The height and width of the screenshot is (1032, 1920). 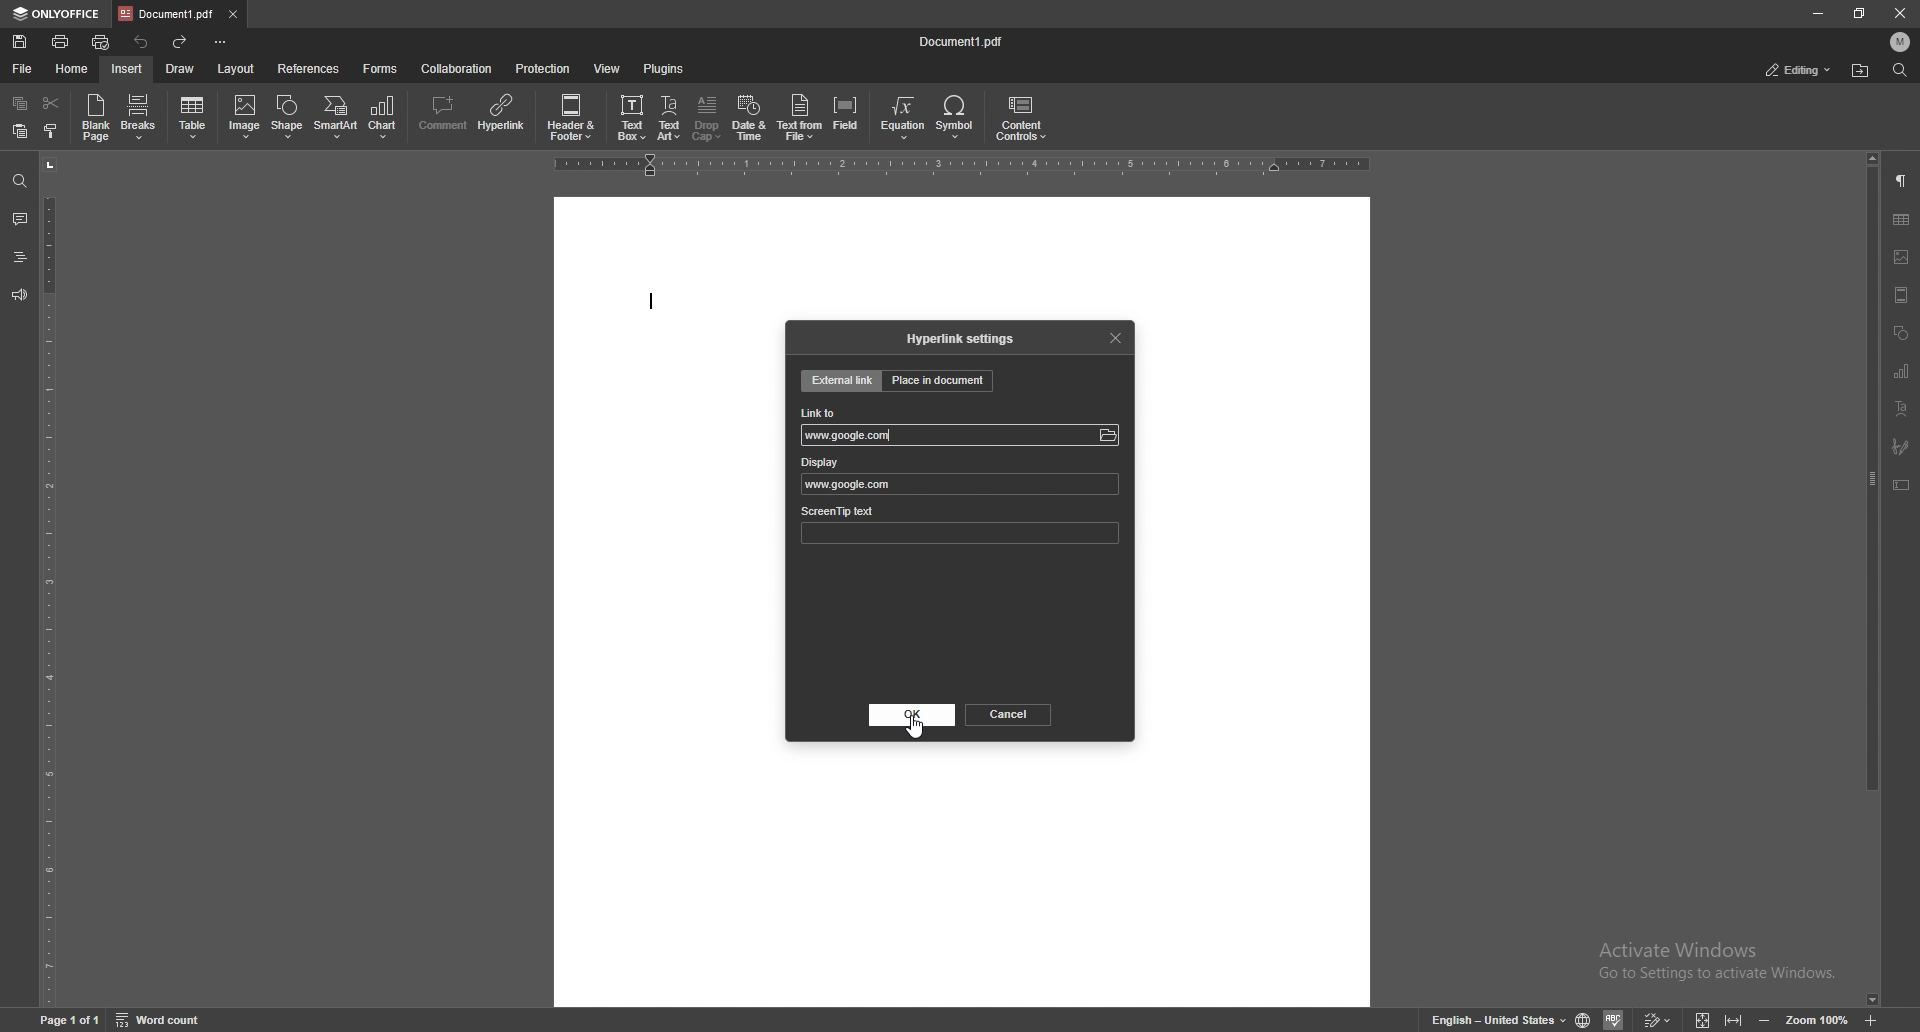 What do you see at coordinates (932, 512) in the screenshot?
I see `screentip text` at bounding box center [932, 512].